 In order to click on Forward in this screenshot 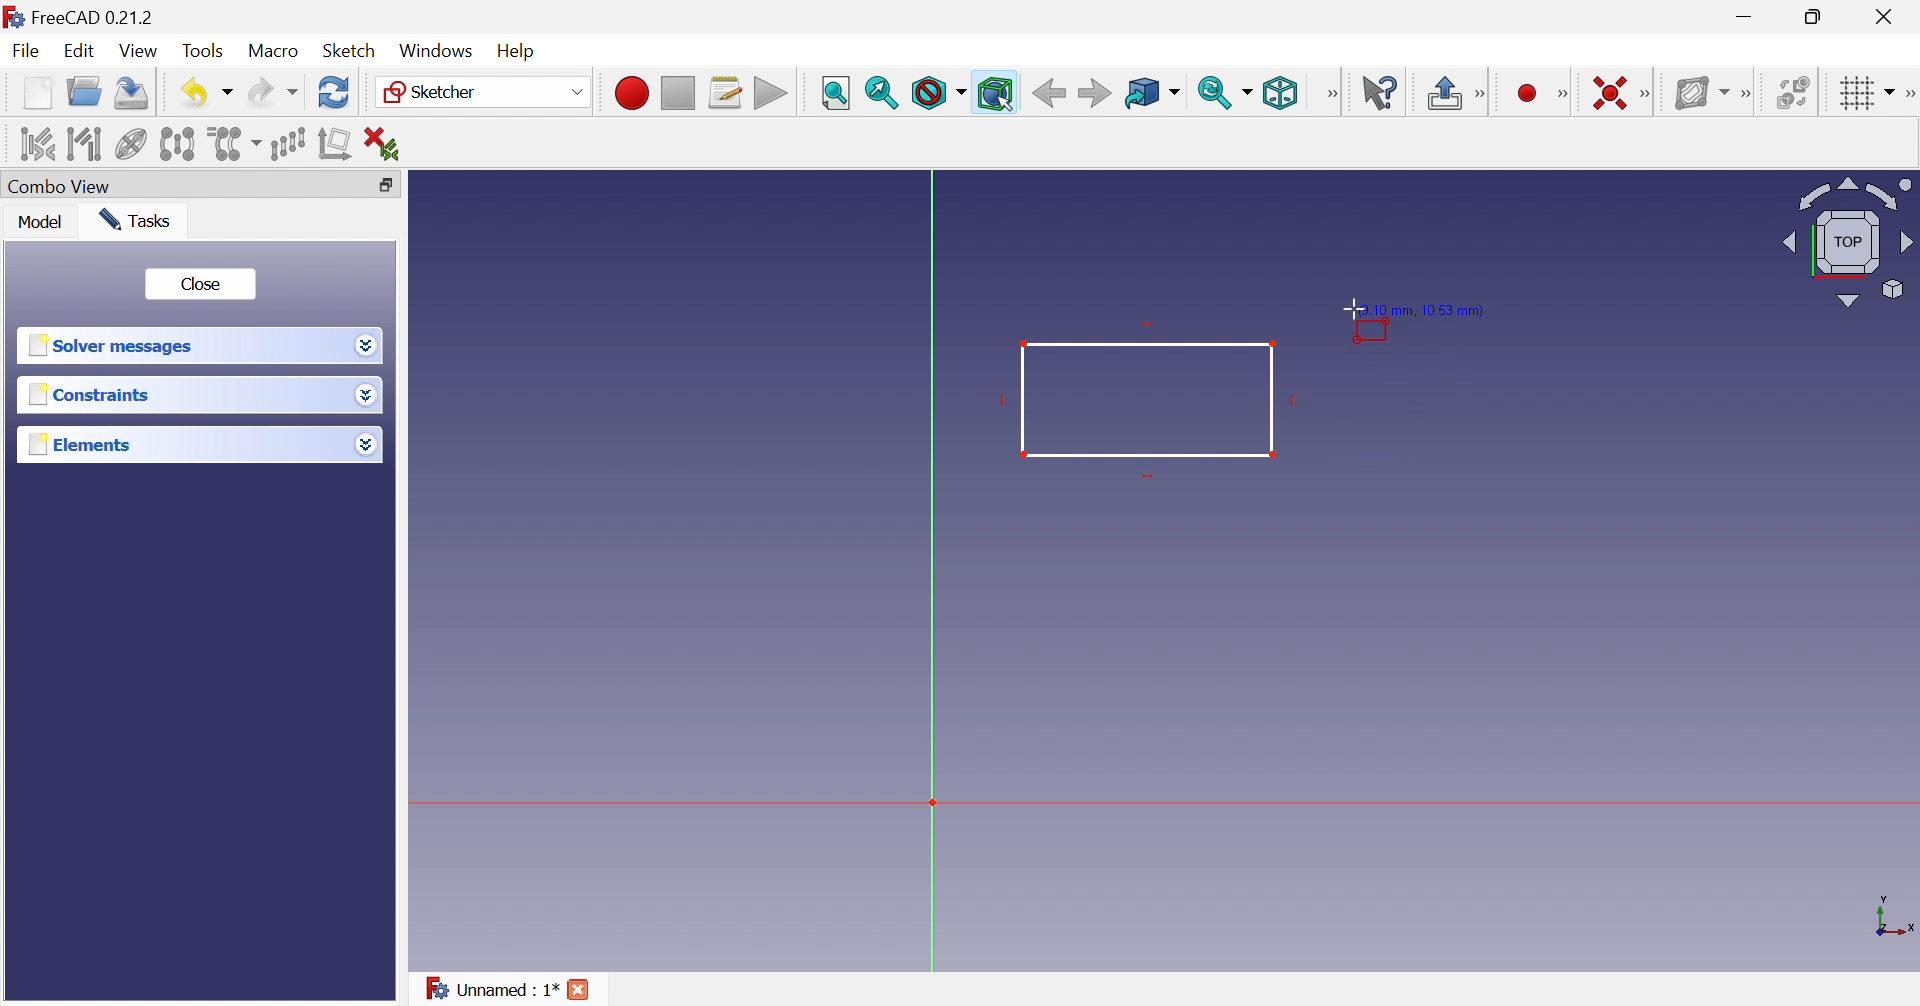, I will do `click(1094, 94)`.